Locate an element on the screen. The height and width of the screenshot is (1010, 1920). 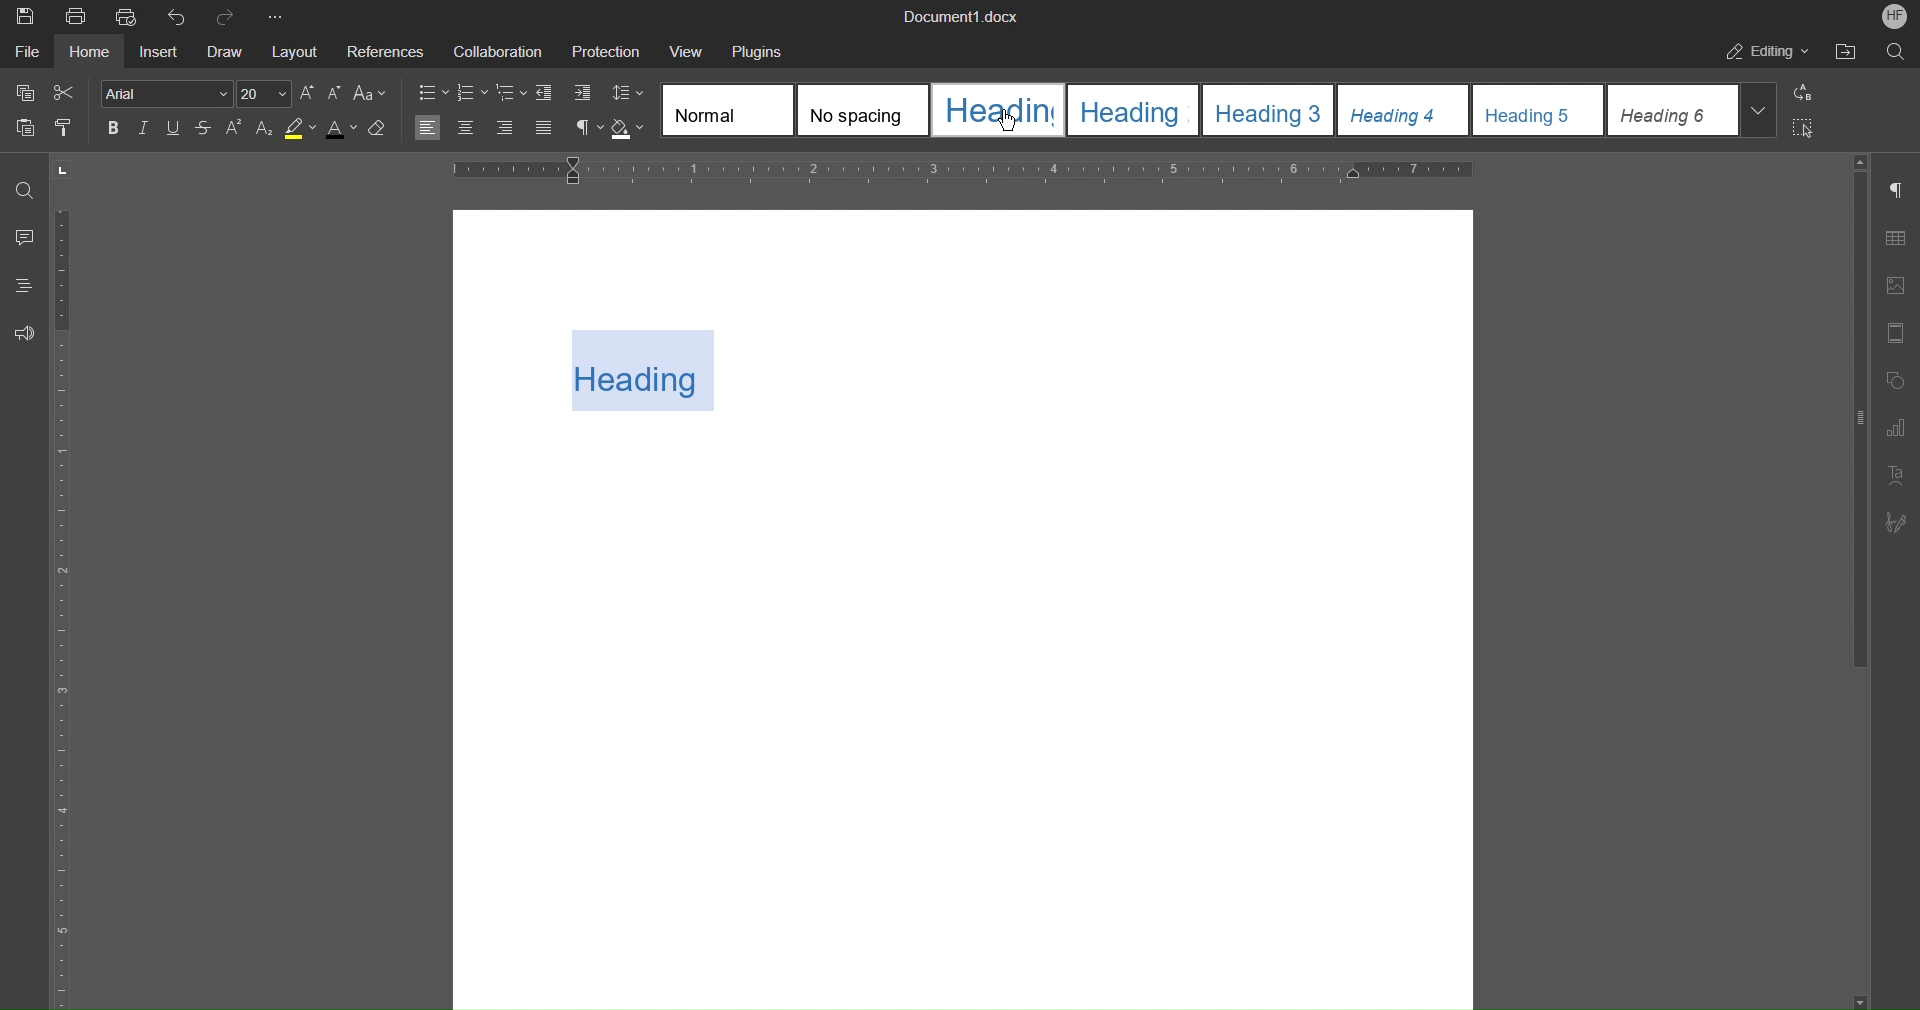
Heading 1 is located at coordinates (1000, 109).